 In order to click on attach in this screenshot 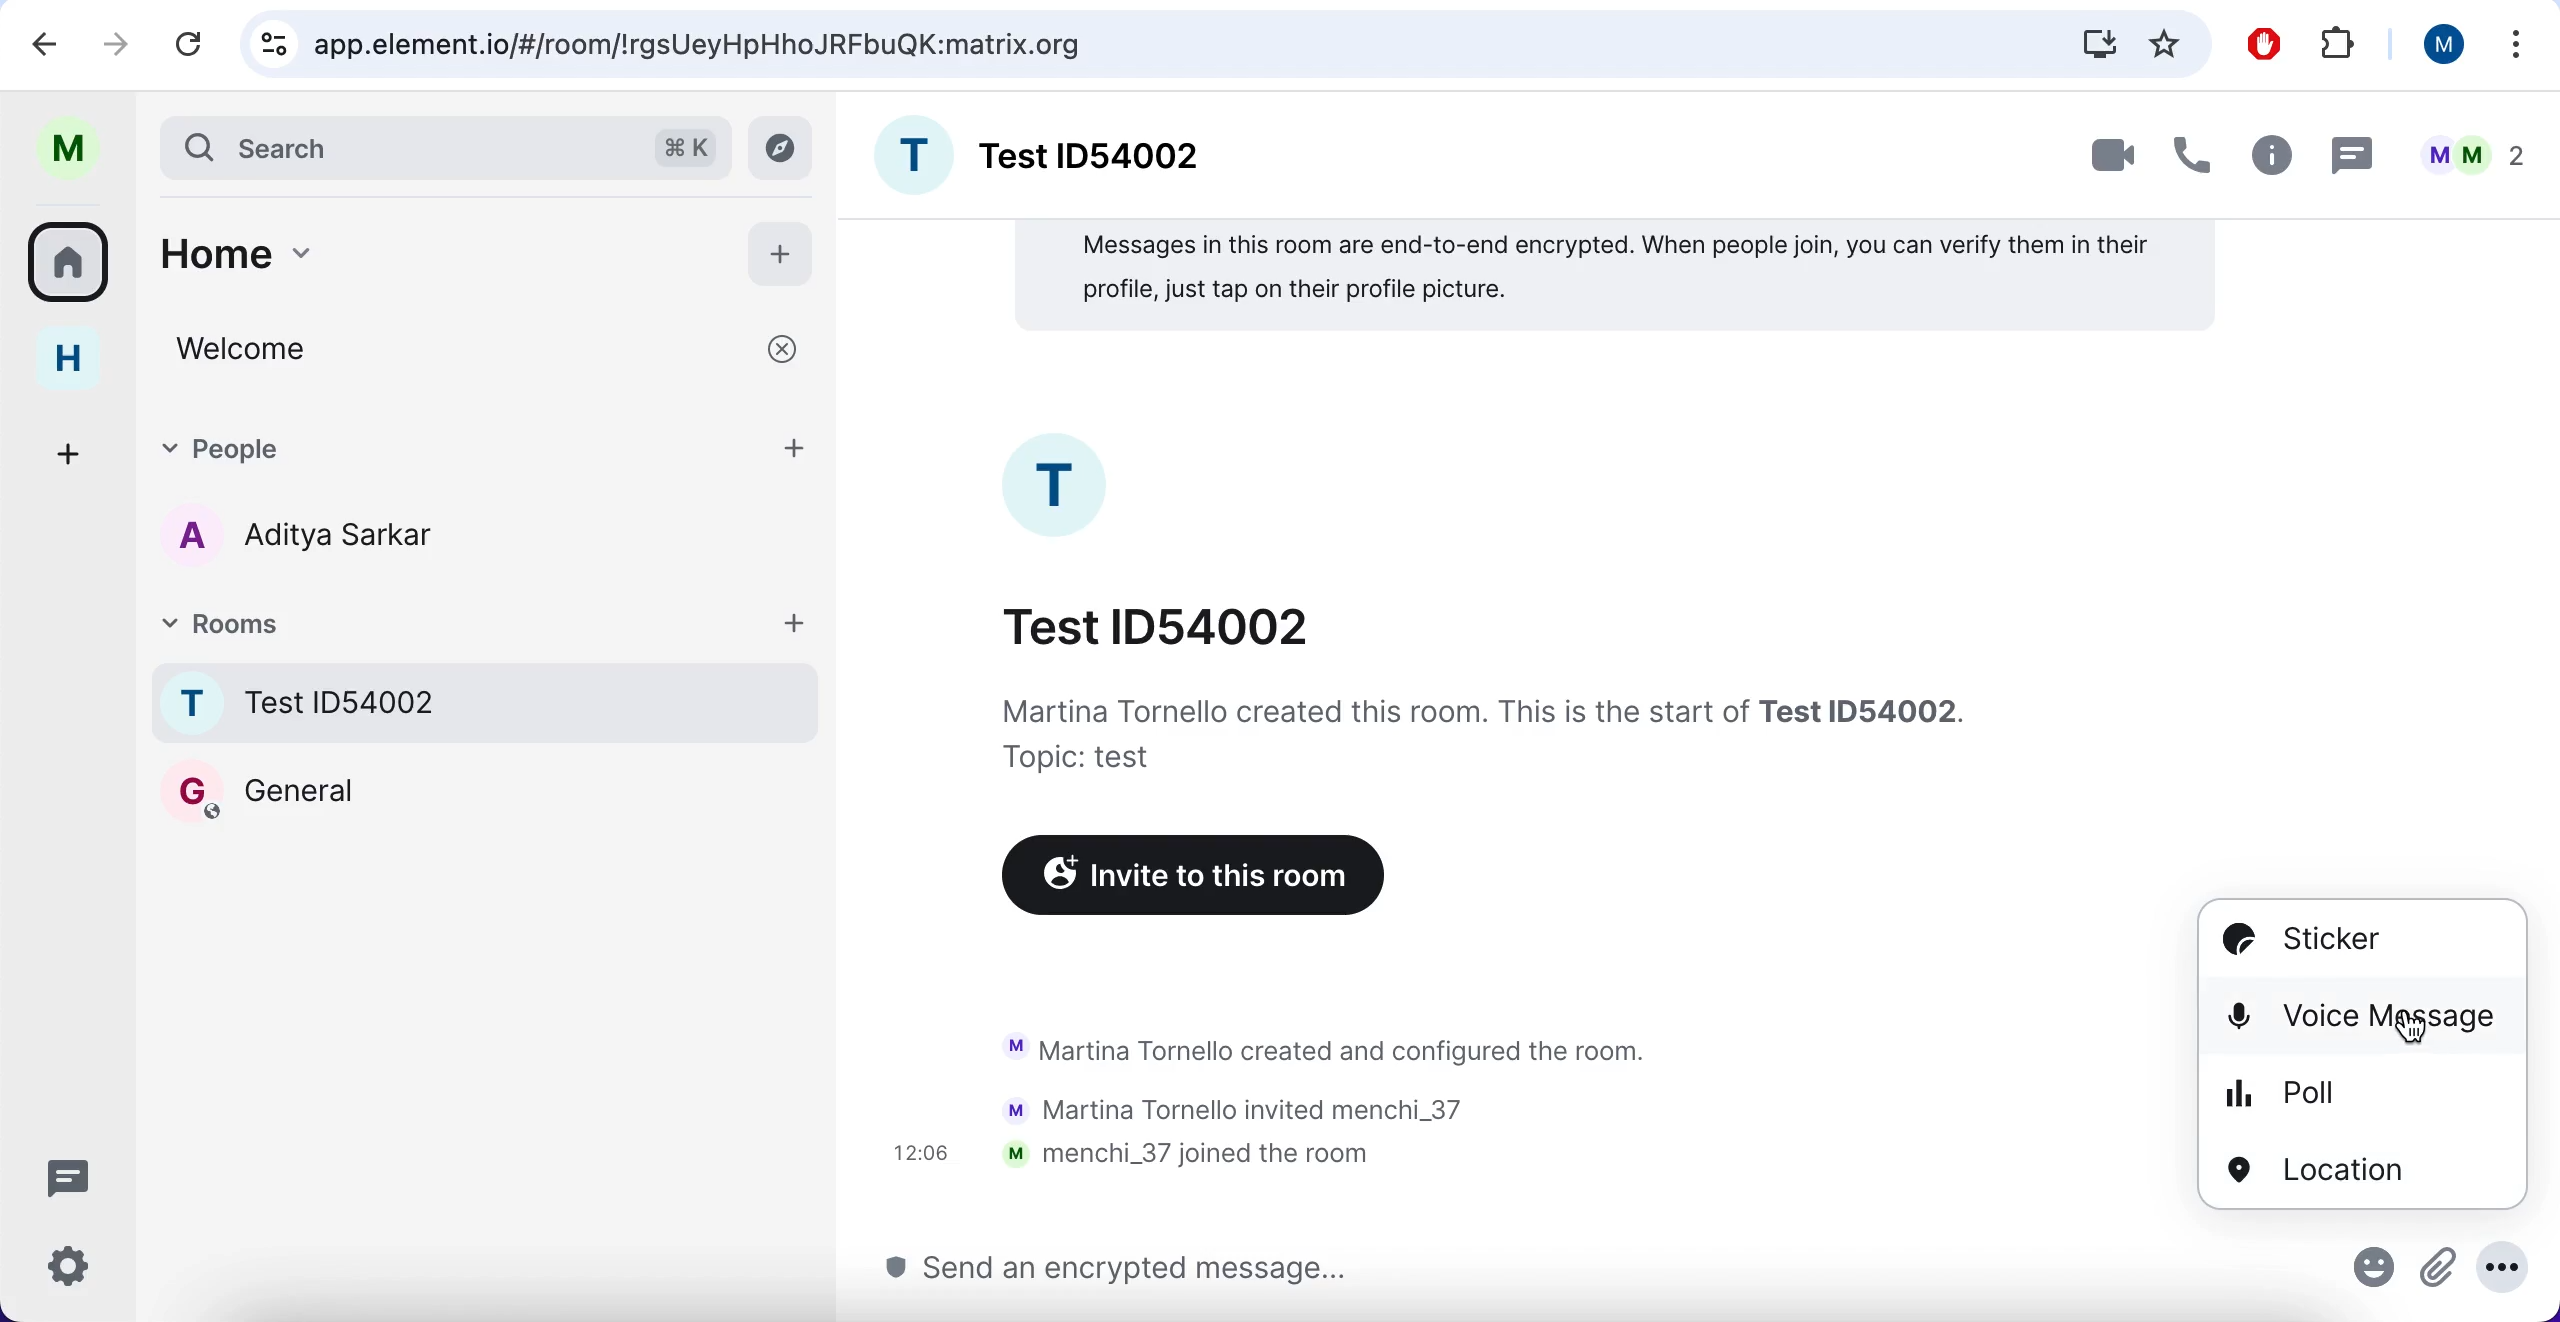, I will do `click(2437, 1275)`.